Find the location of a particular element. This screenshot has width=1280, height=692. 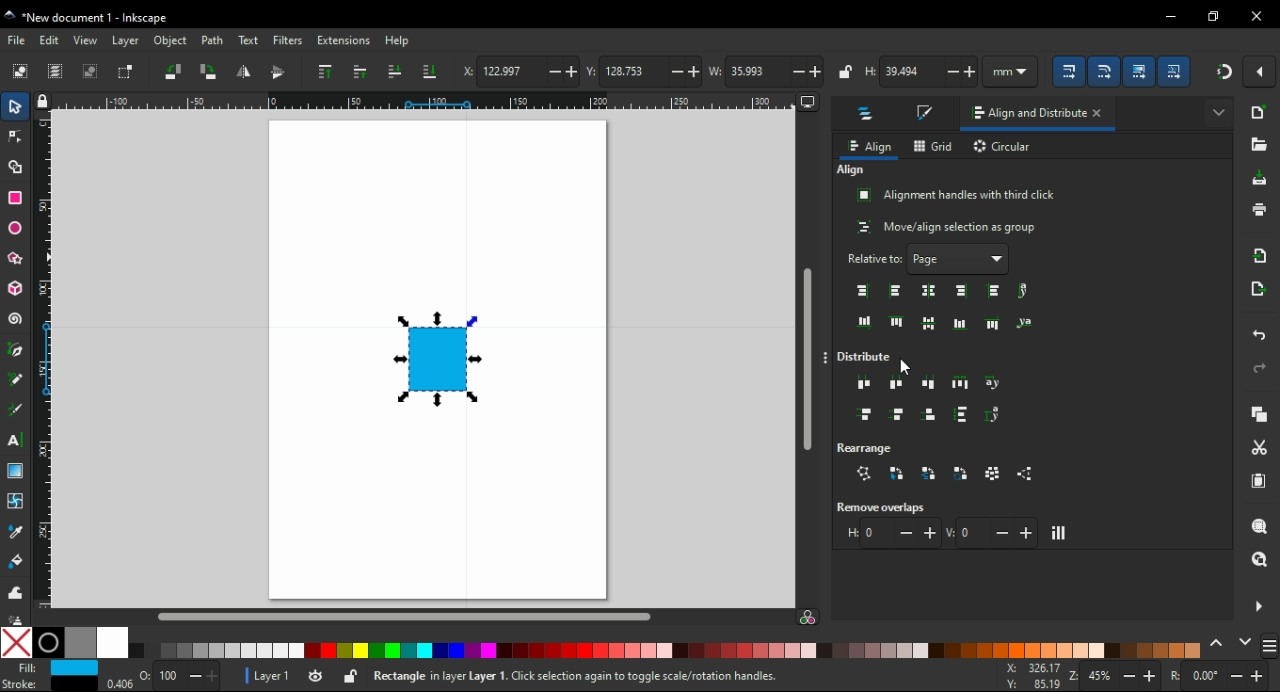

cursor coordinates is located at coordinates (1030, 675).